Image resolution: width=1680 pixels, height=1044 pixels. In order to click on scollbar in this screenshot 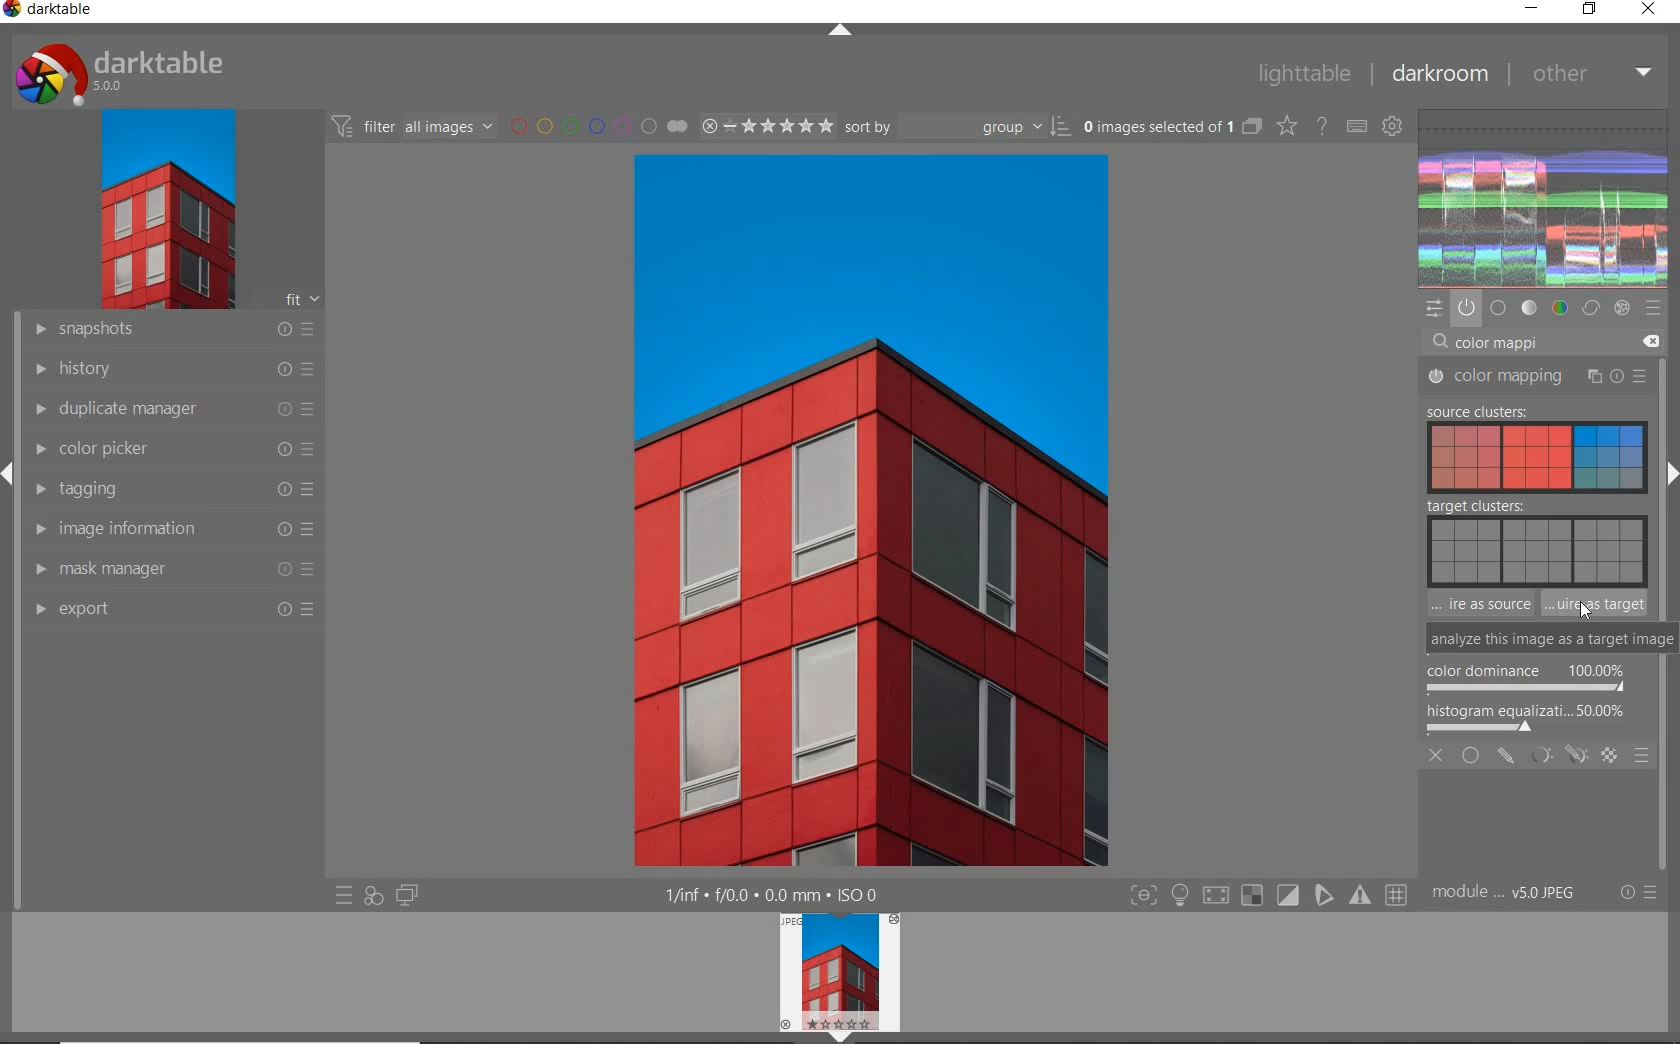, I will do `click(1668, 400)`.